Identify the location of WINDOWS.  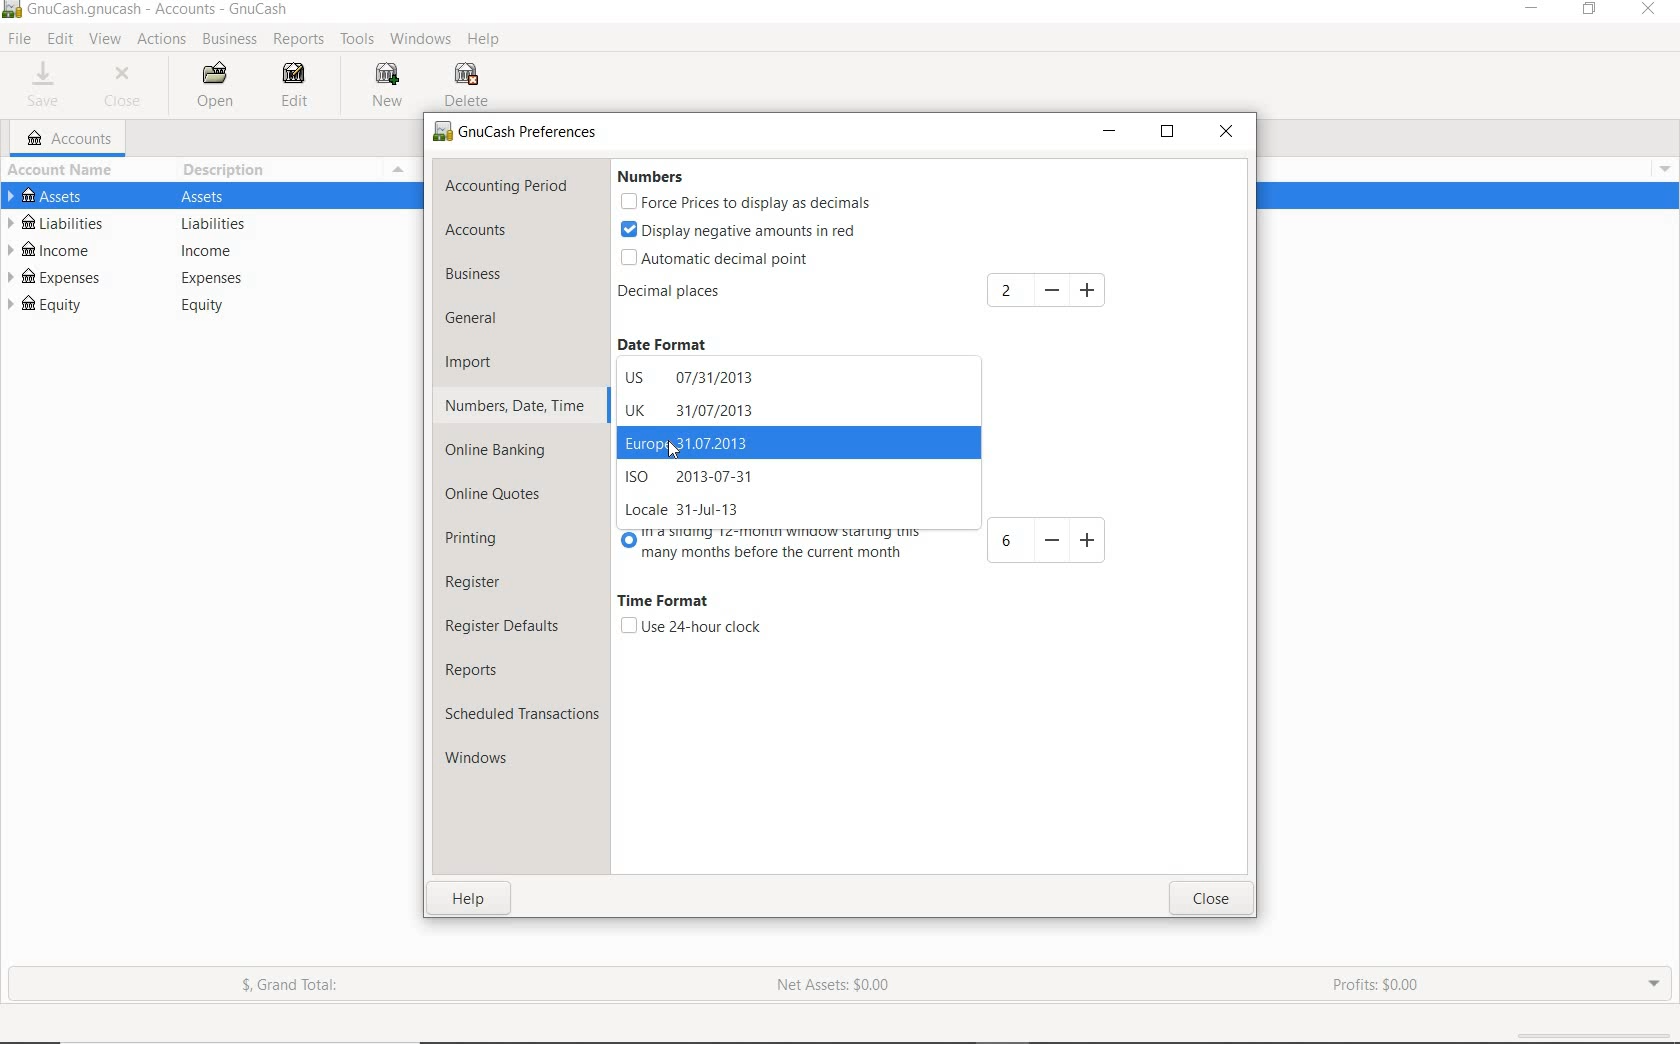
(424, 38).